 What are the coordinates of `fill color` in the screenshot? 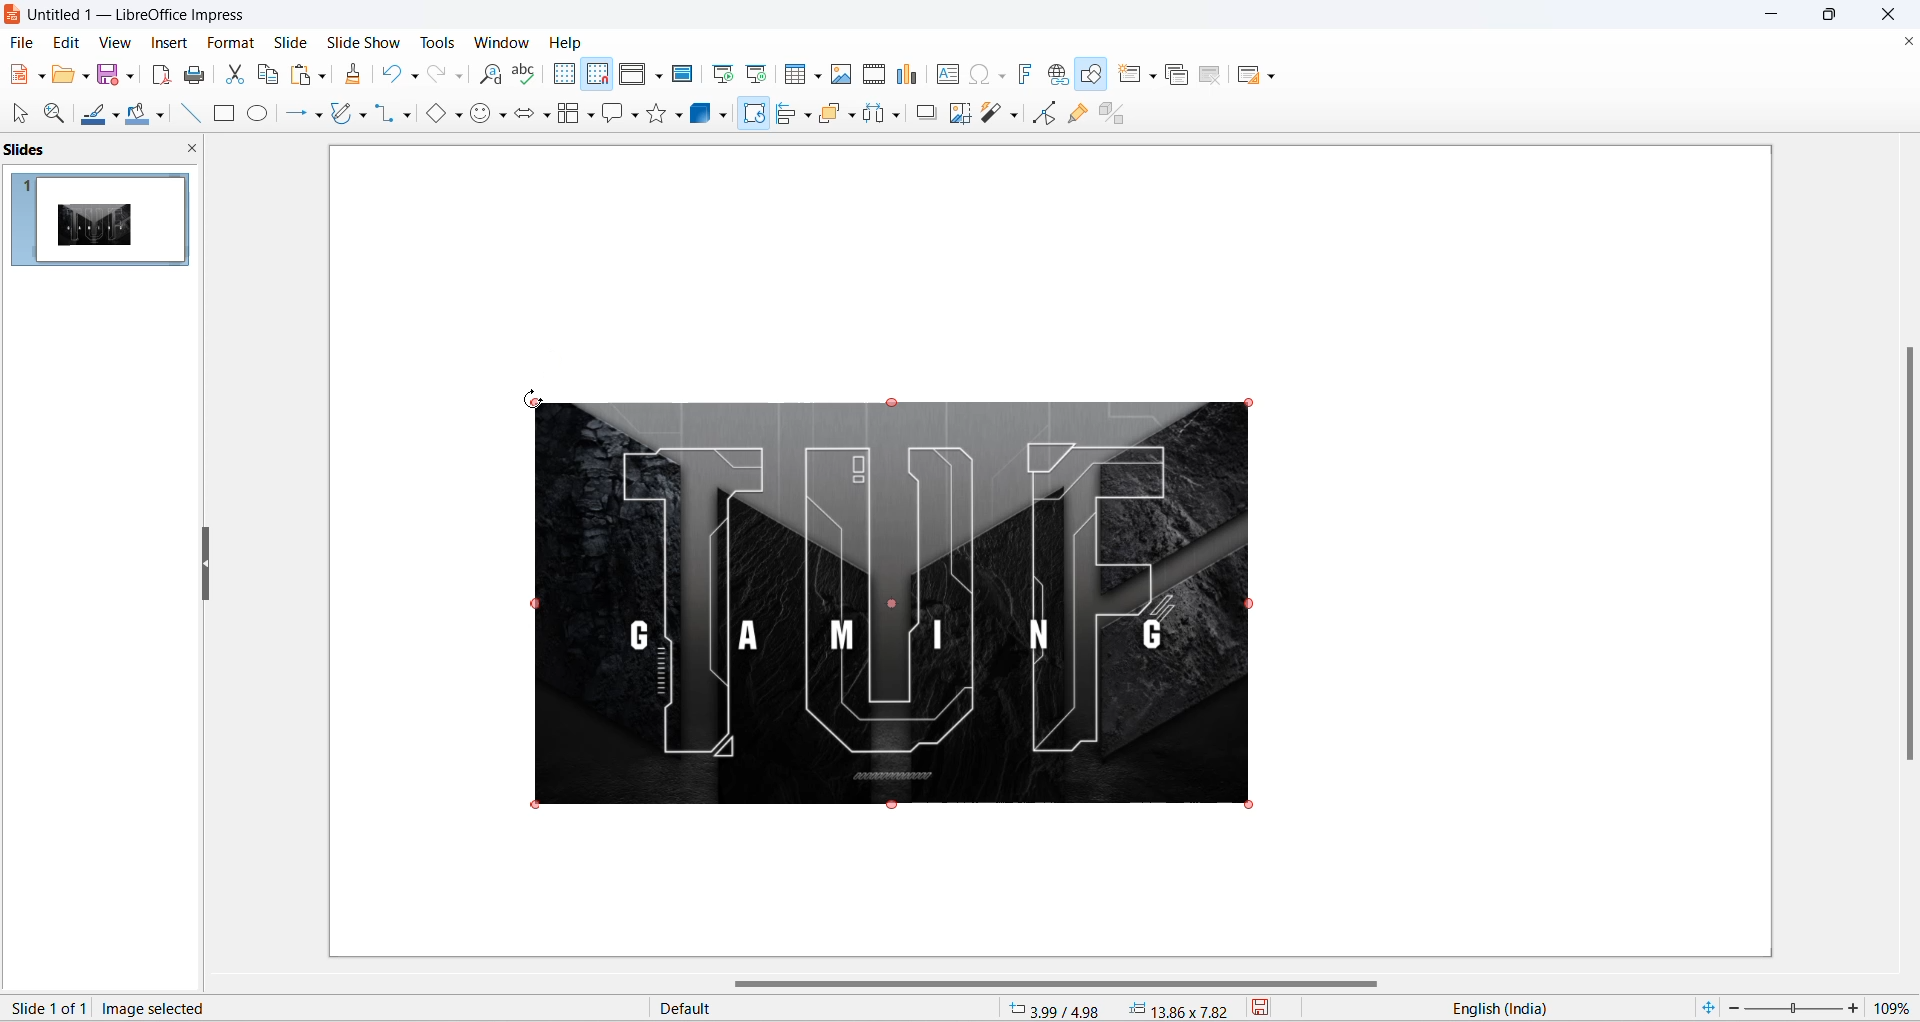 It's located at (135, 115).